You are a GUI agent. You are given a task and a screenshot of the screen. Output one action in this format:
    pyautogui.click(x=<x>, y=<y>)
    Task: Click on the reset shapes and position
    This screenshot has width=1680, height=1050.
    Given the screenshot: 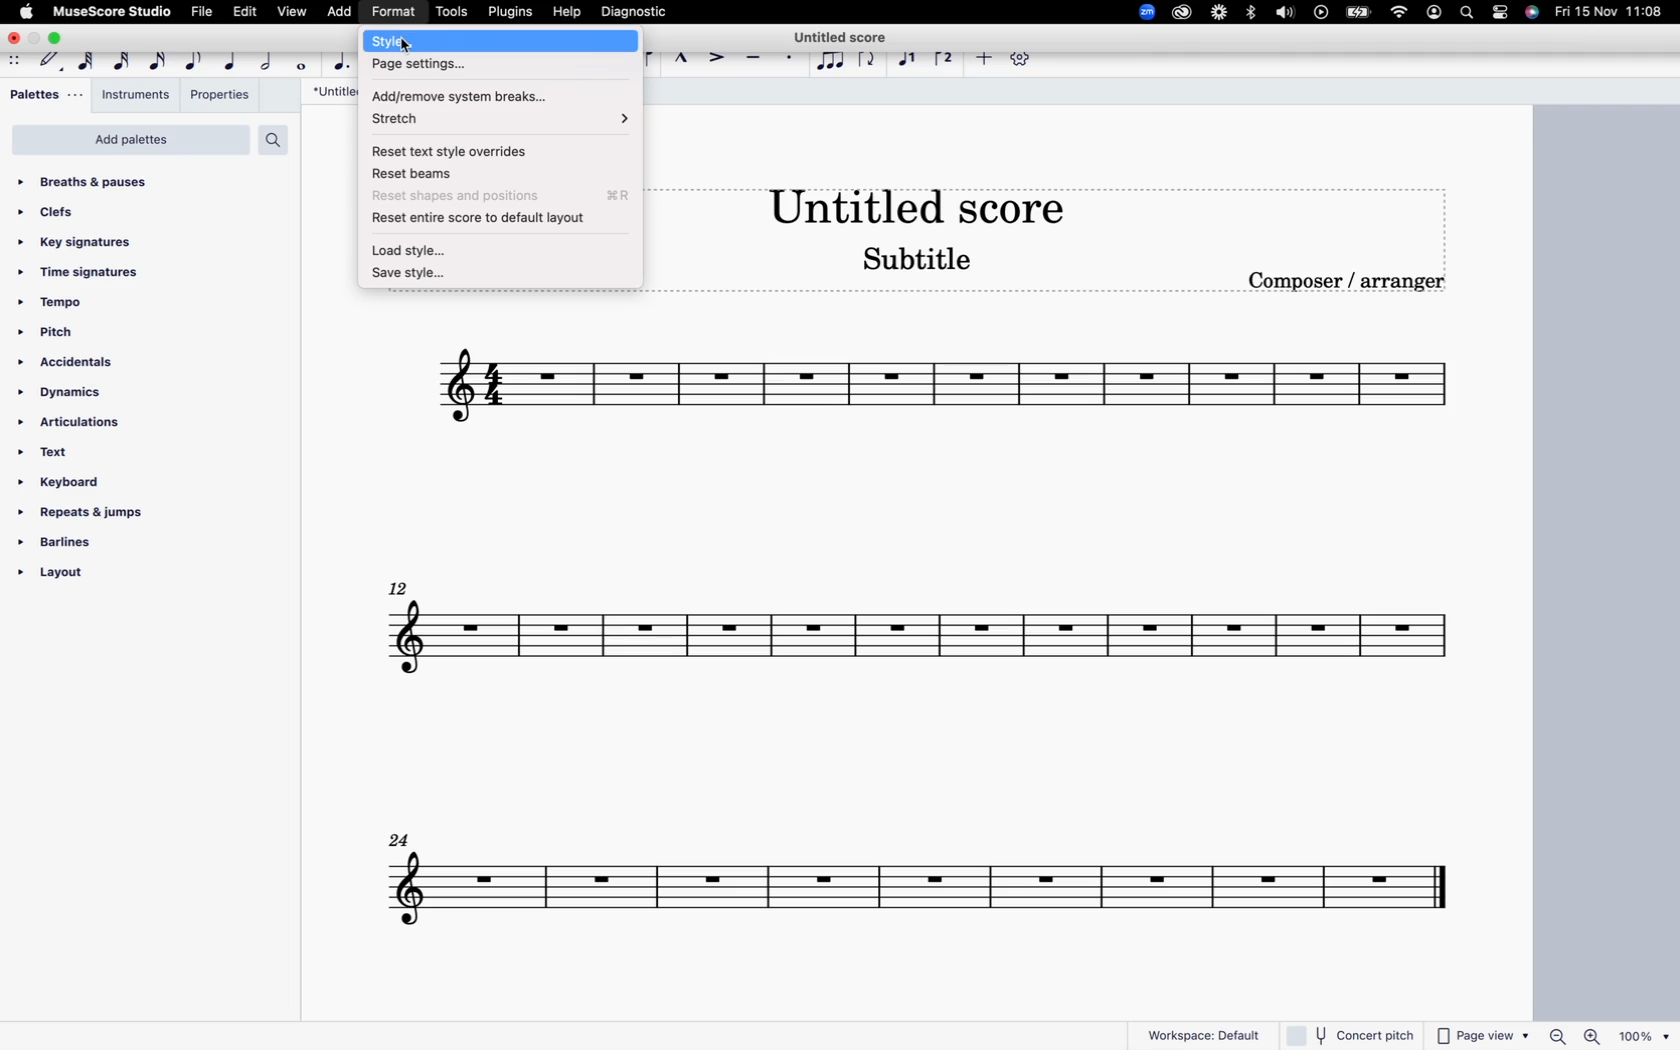 What is the action you would take?
    pyautogui.click(x=482, y=195)
    